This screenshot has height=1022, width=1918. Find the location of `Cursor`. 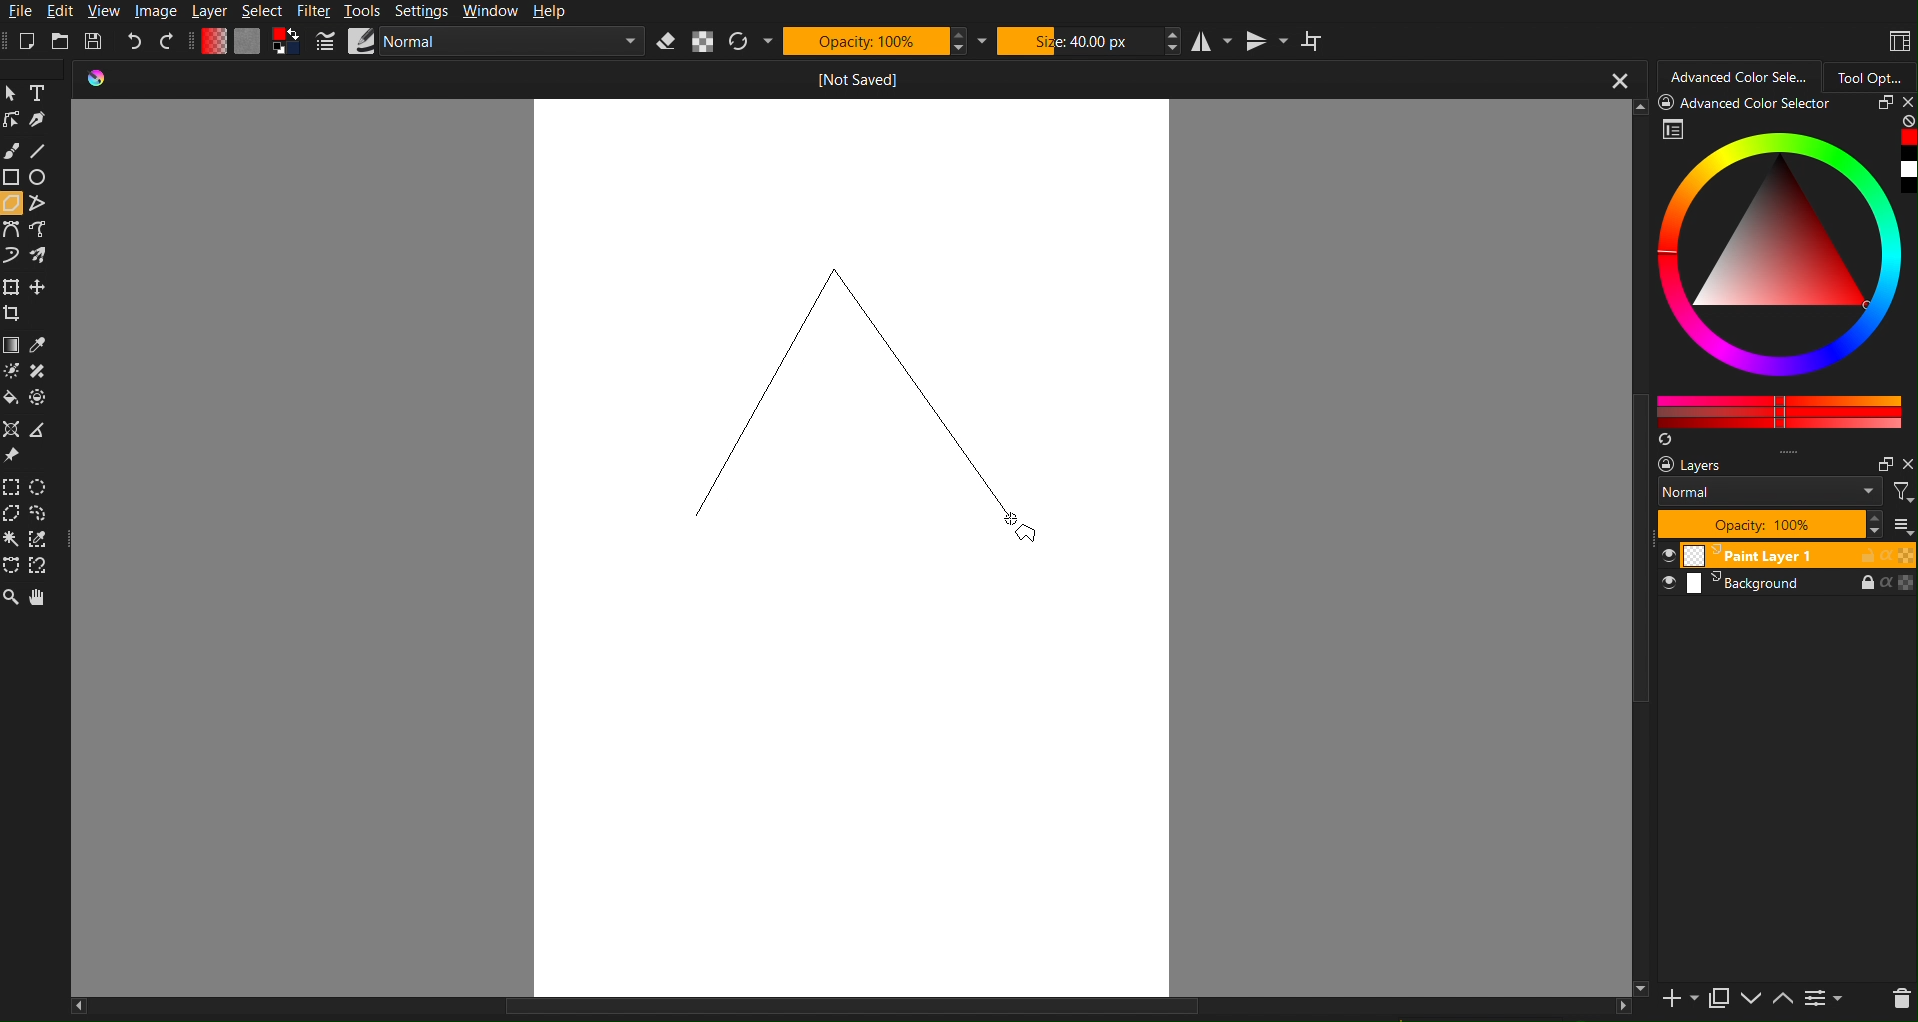

Cursor is located at coordinates (1023, 524).